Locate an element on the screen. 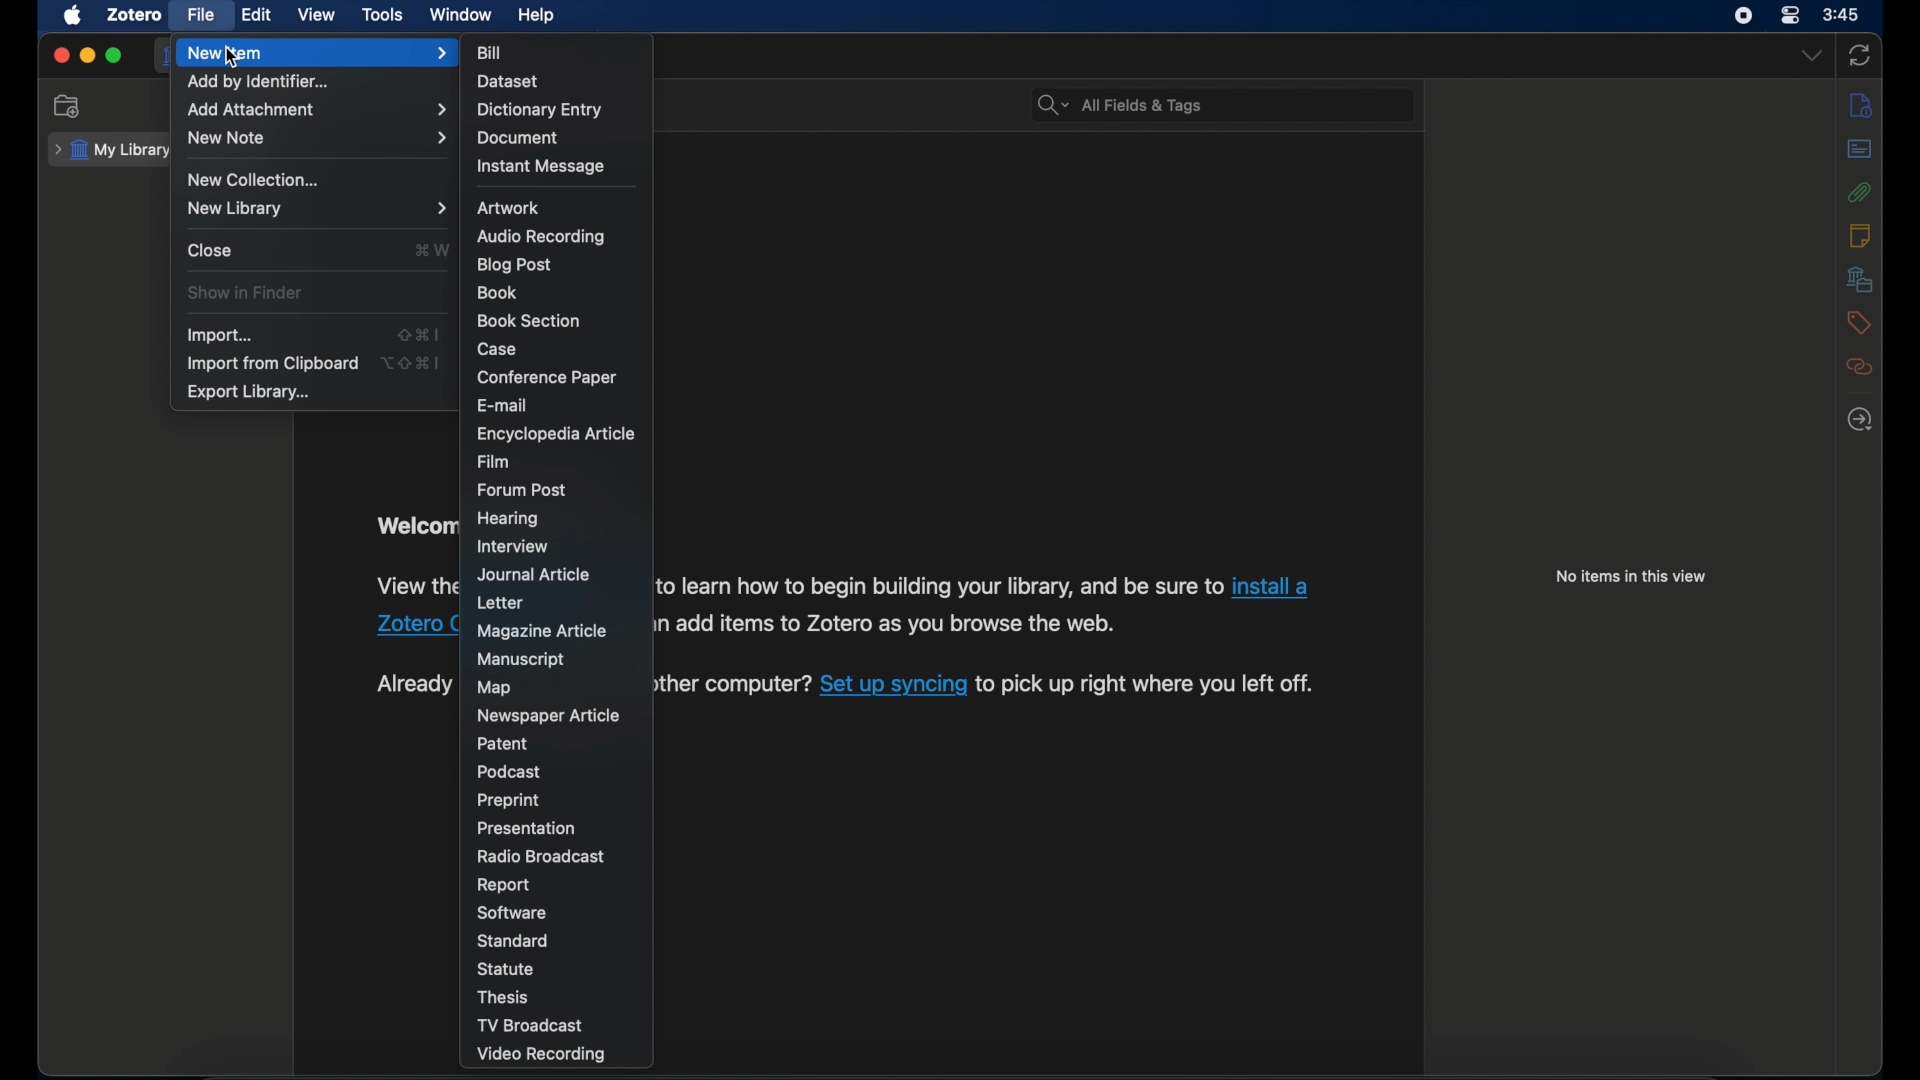 This screenshot has height=1080, width=1920. case is located at coordinates (500, 349).